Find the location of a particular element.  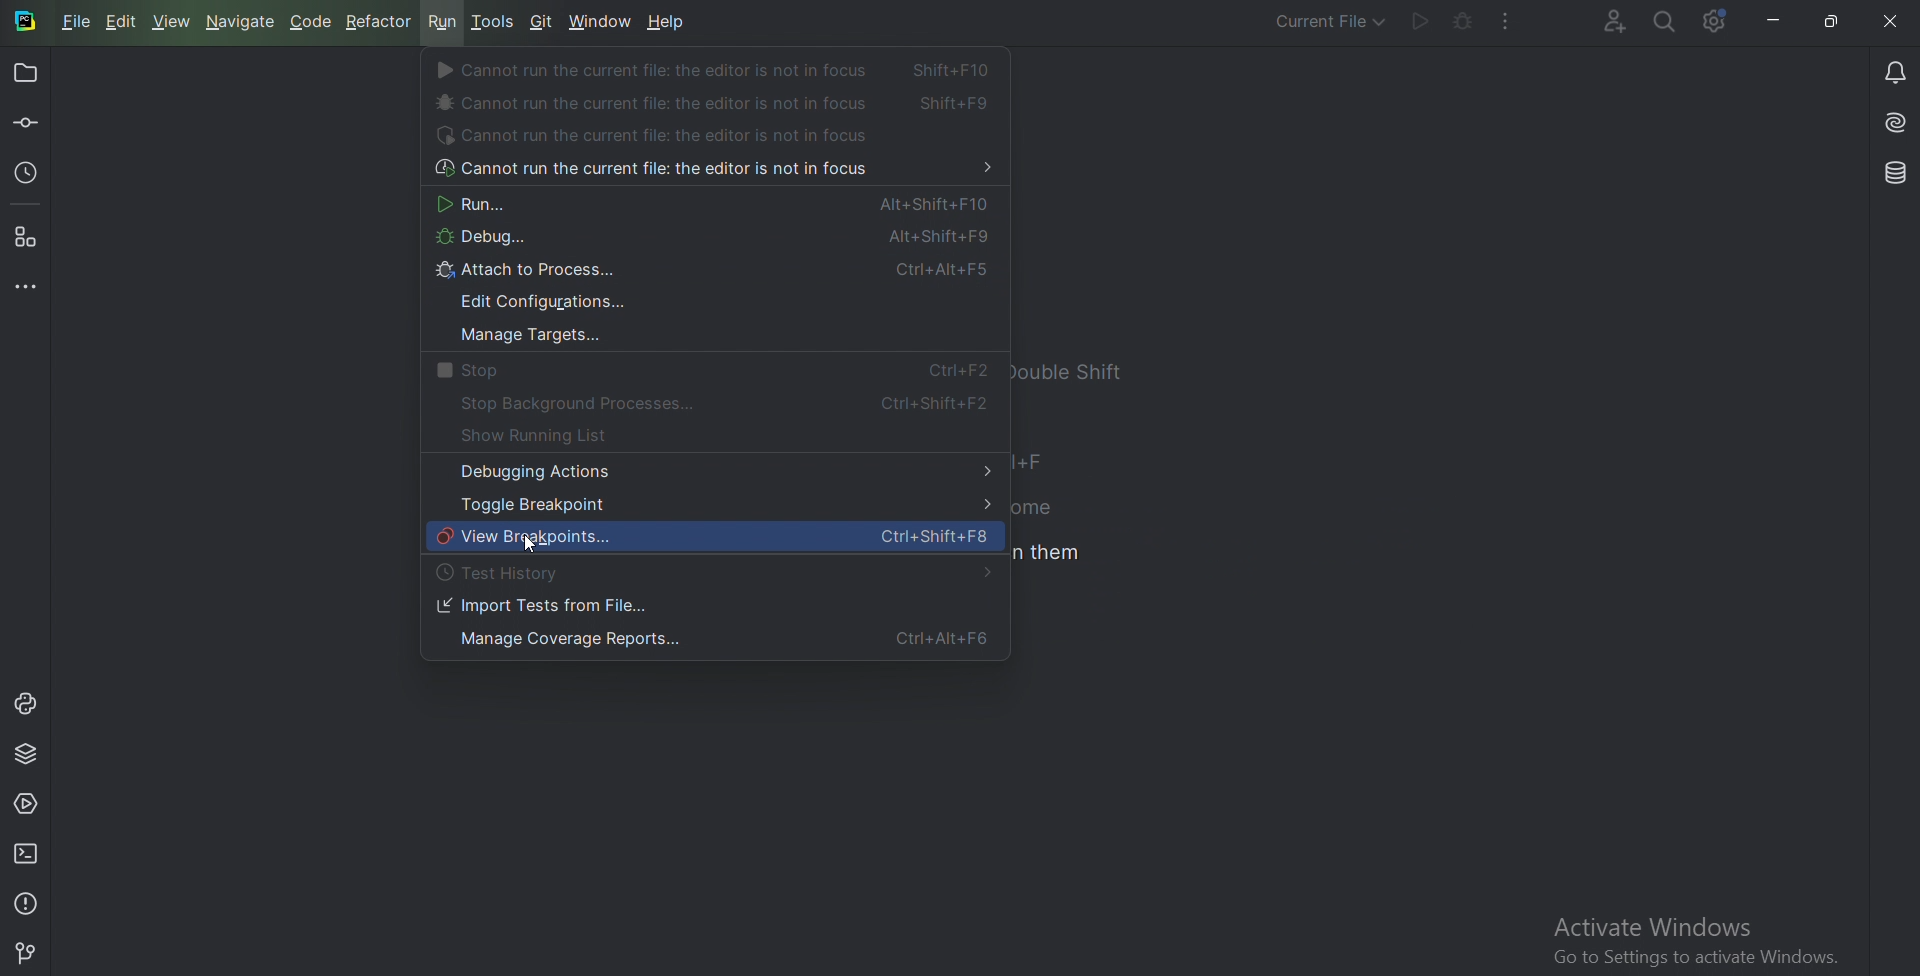

Cannot run the current file the editor is not in focus is located at coordinates (719, 70).